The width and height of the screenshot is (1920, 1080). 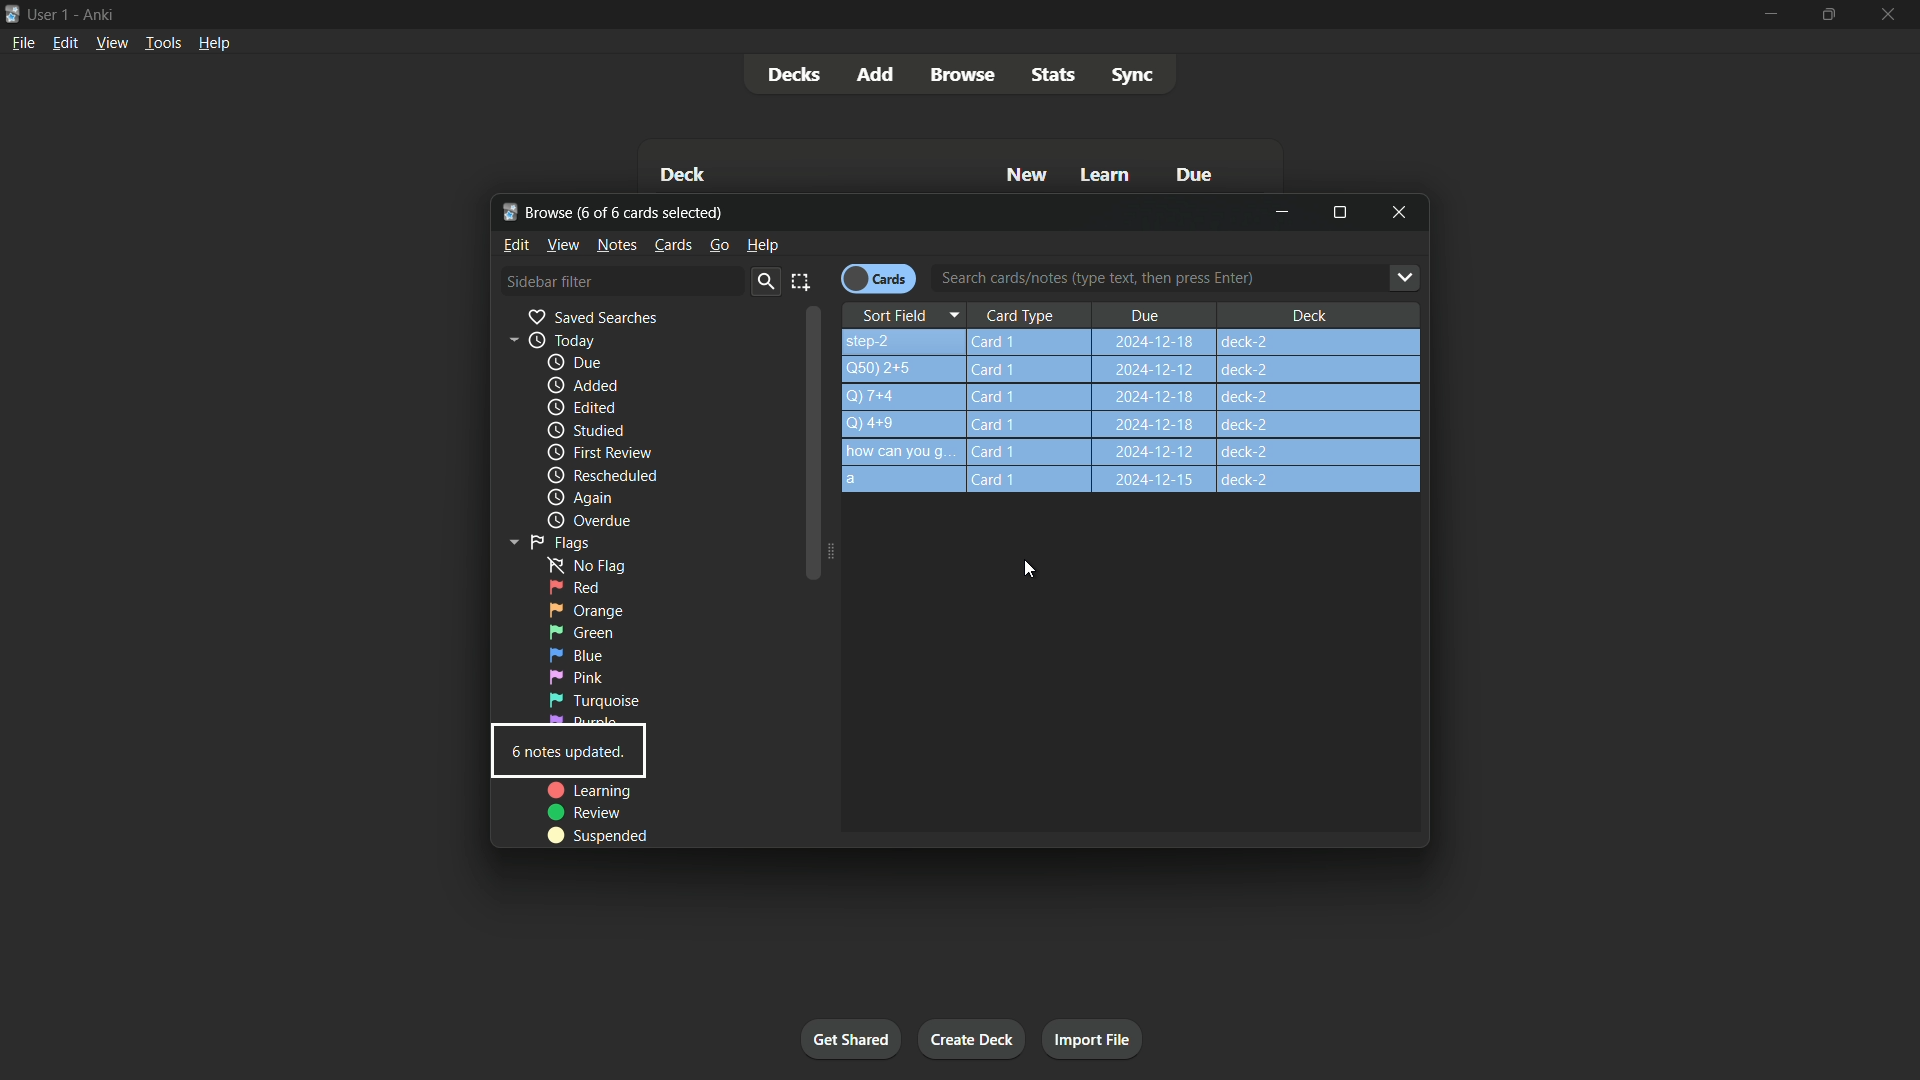 What do you see at coordinates (580, 564) in the screenshot?
I see `no flag` at bounding box center [580, 564].